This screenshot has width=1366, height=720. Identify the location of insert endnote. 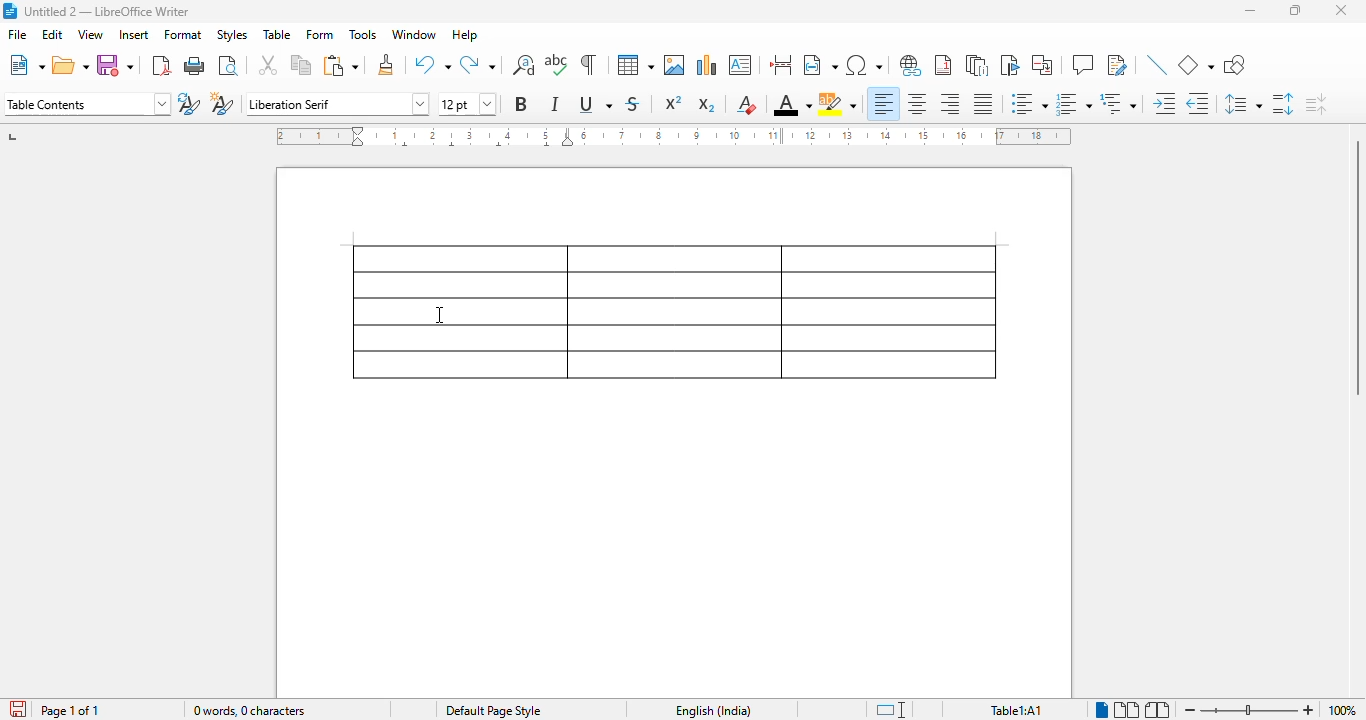
(978, 64).